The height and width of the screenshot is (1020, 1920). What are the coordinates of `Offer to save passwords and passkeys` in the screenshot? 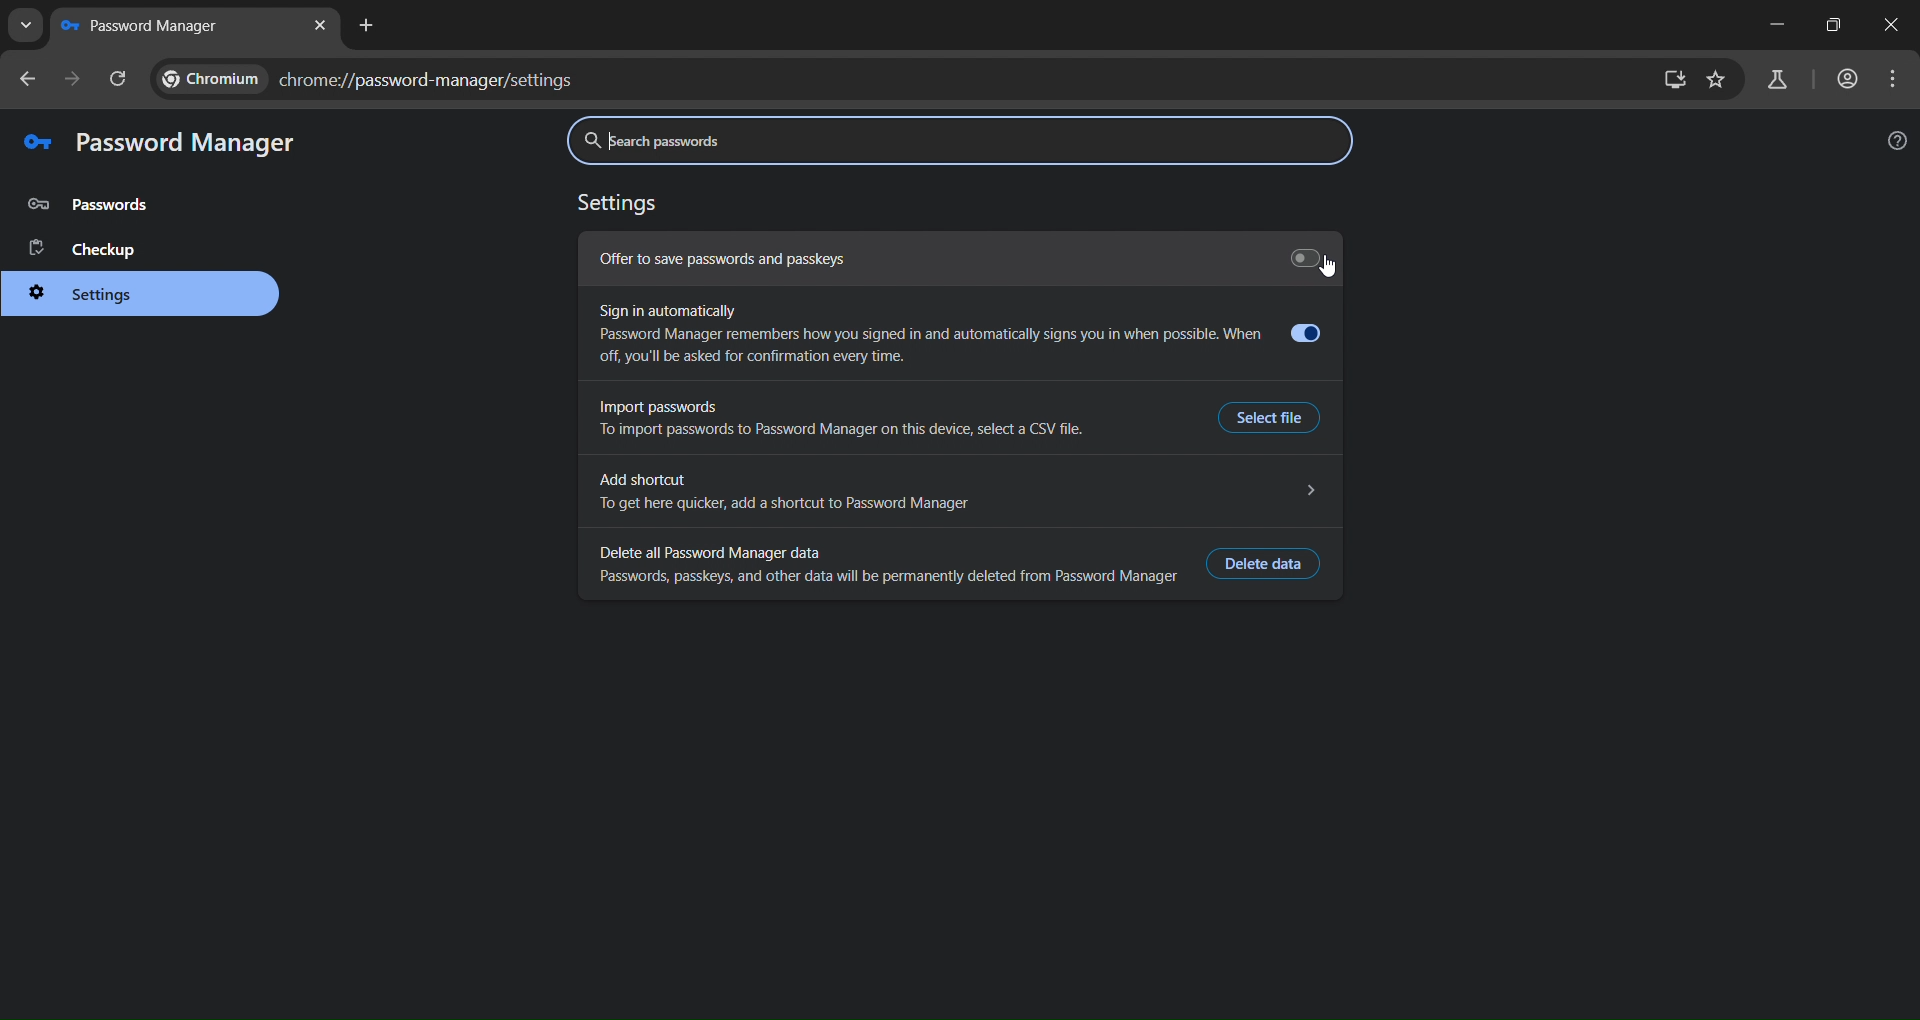 It's located at (728, 259).